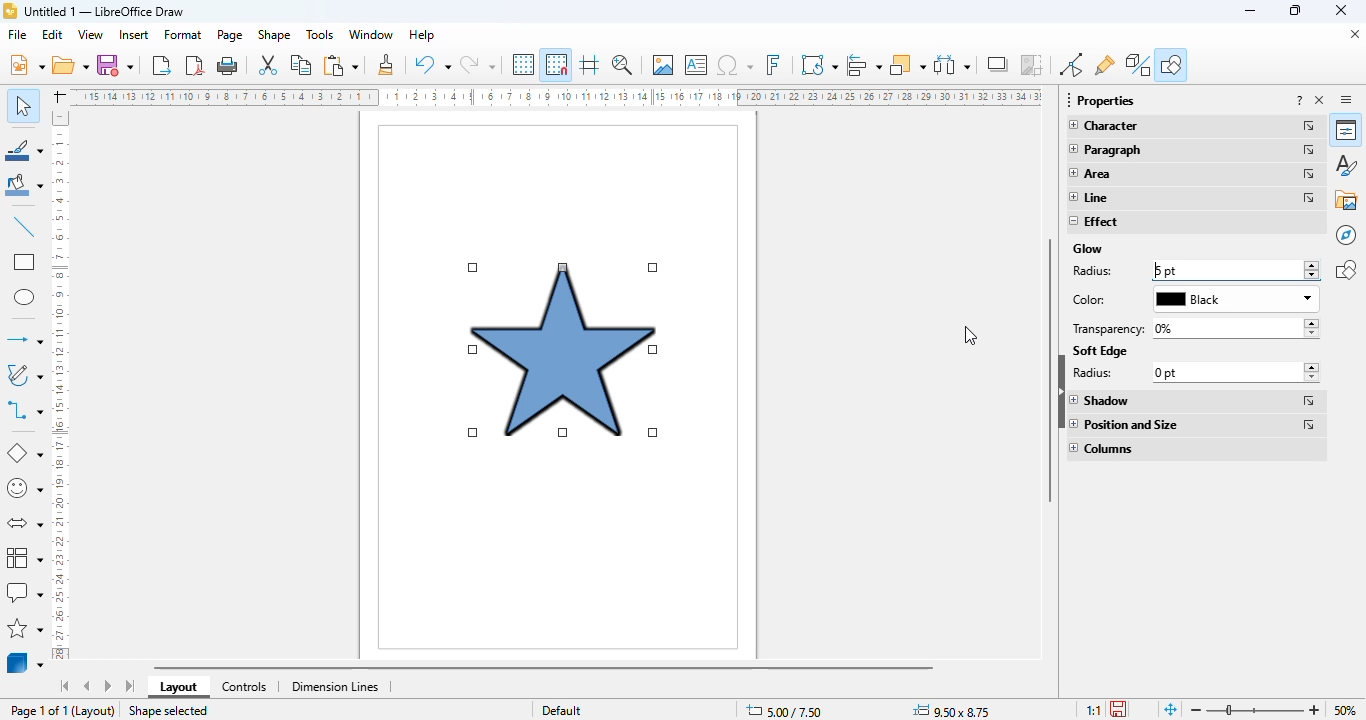 Image resolution: width=1366 pixels, height=720 pixels. I want to click on shape, so click(275, 34).